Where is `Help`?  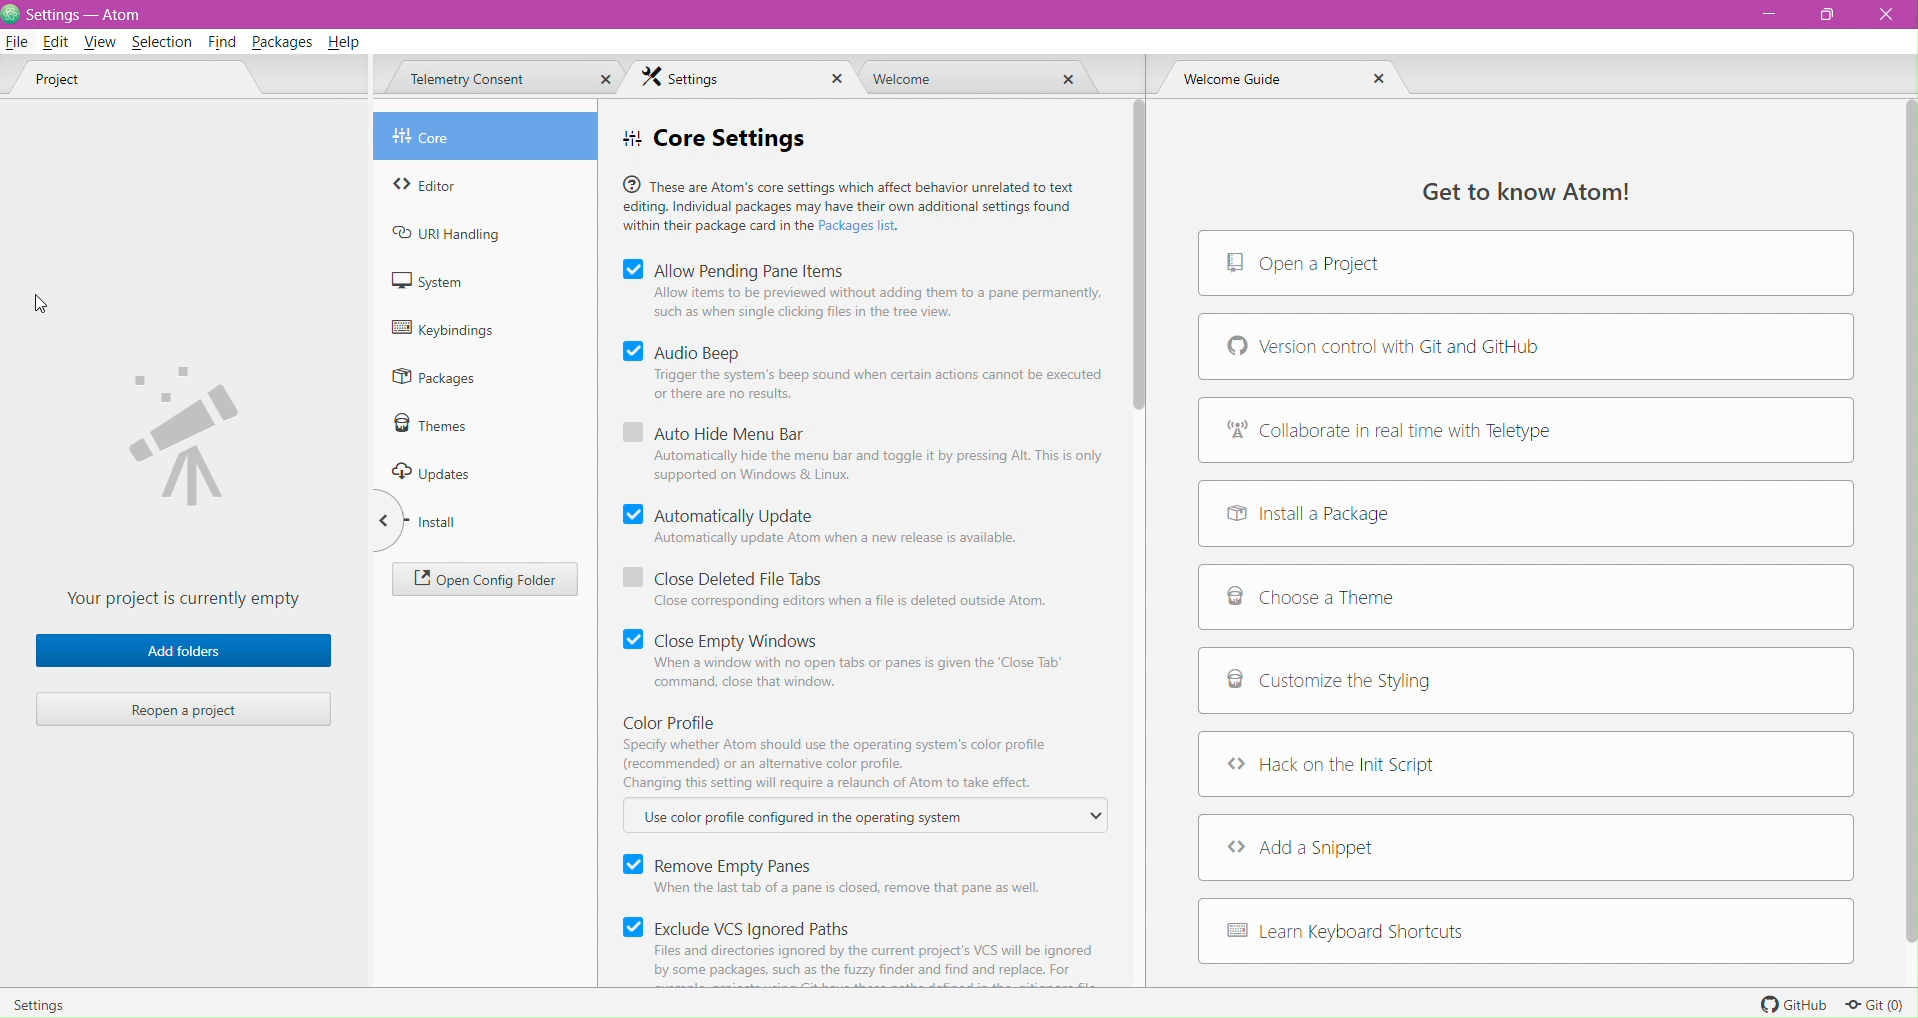 Help is located at coordinates (347, 40).